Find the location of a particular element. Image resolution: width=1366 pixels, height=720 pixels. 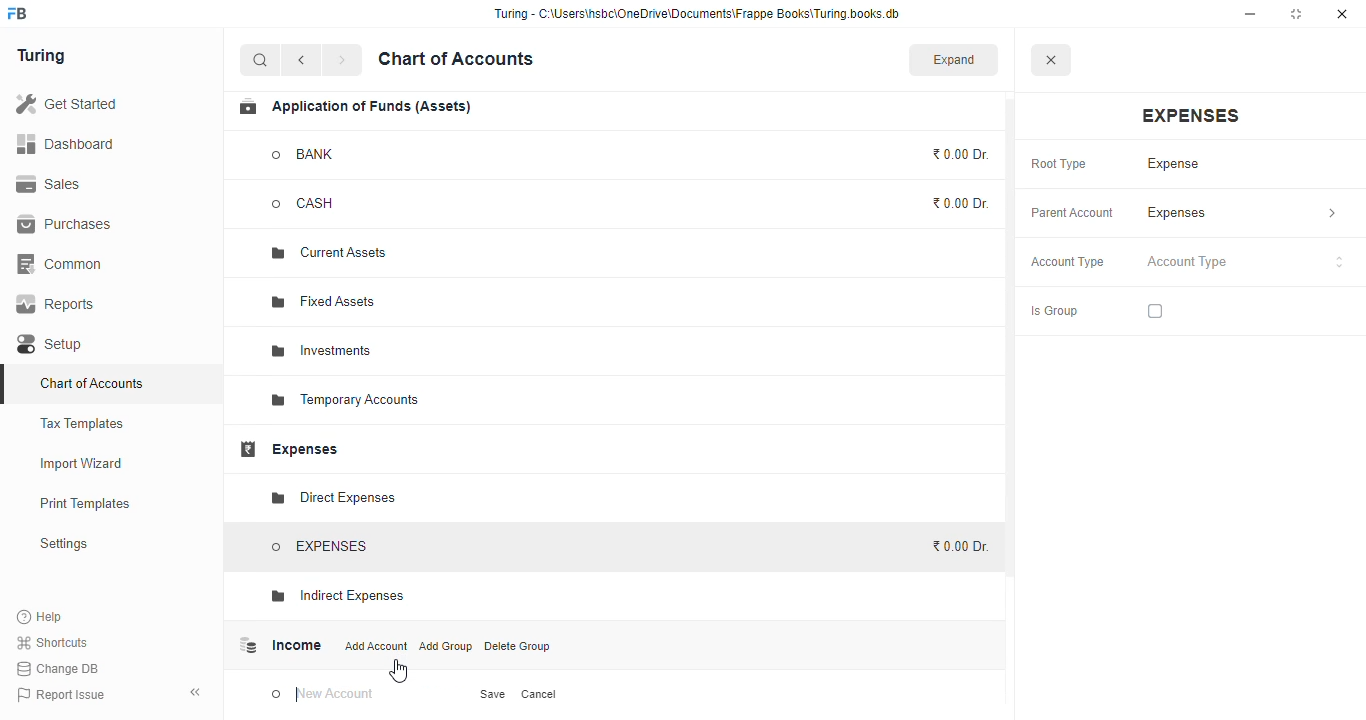

add group is located at coordinates (447, 646).